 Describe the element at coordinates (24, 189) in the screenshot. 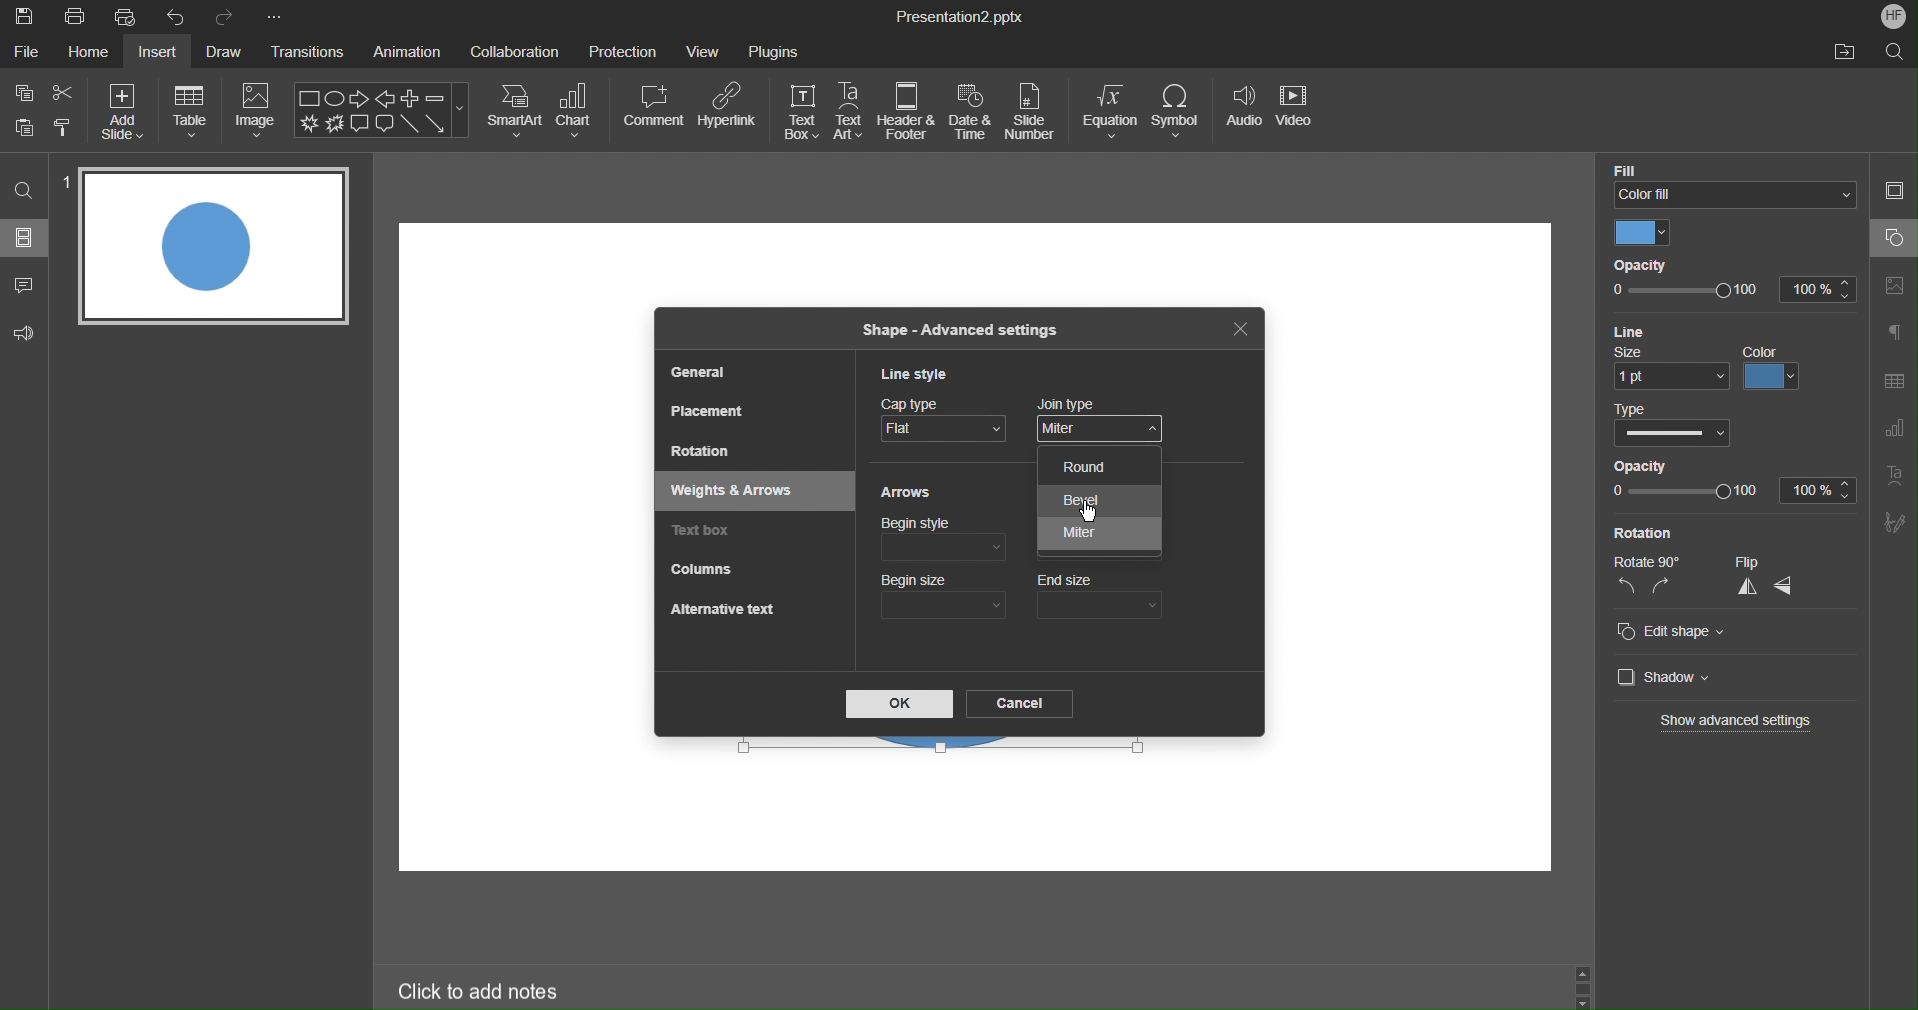

I see `Search` at that location.